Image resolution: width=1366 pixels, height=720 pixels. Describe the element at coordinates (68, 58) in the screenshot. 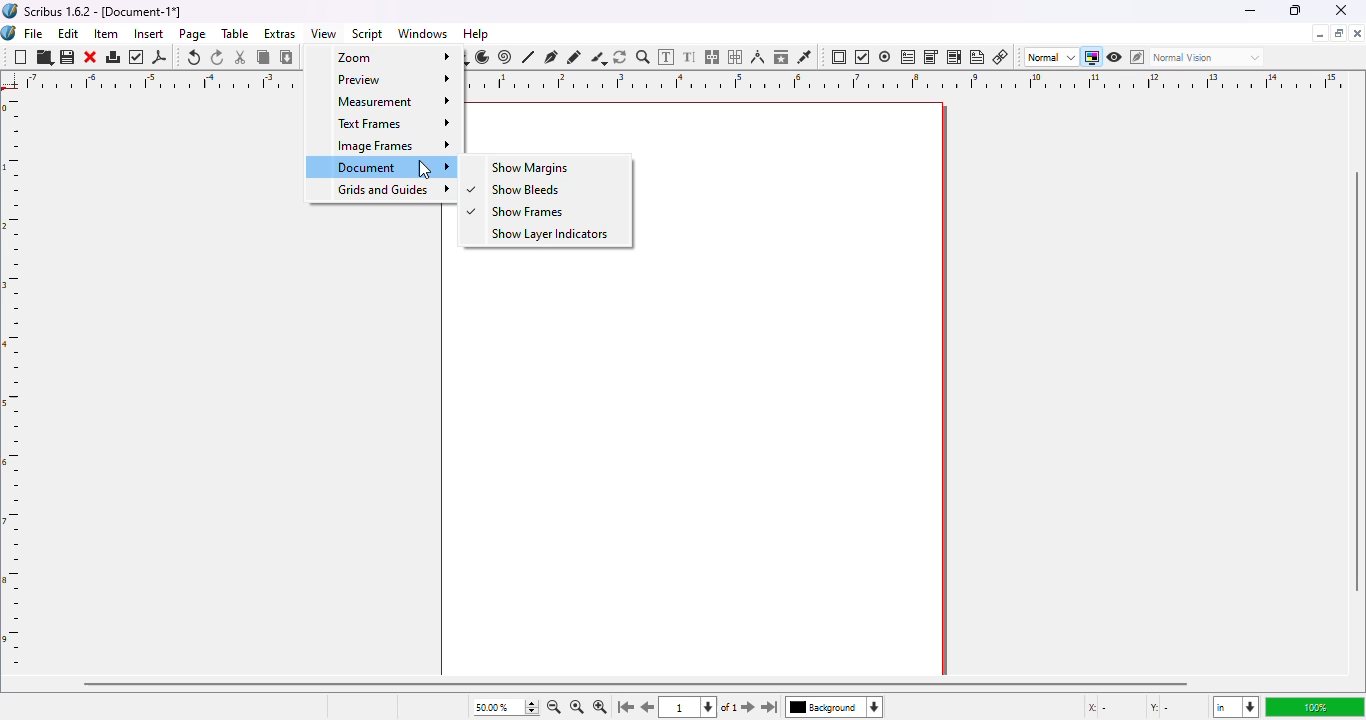

I see `save` at that location.